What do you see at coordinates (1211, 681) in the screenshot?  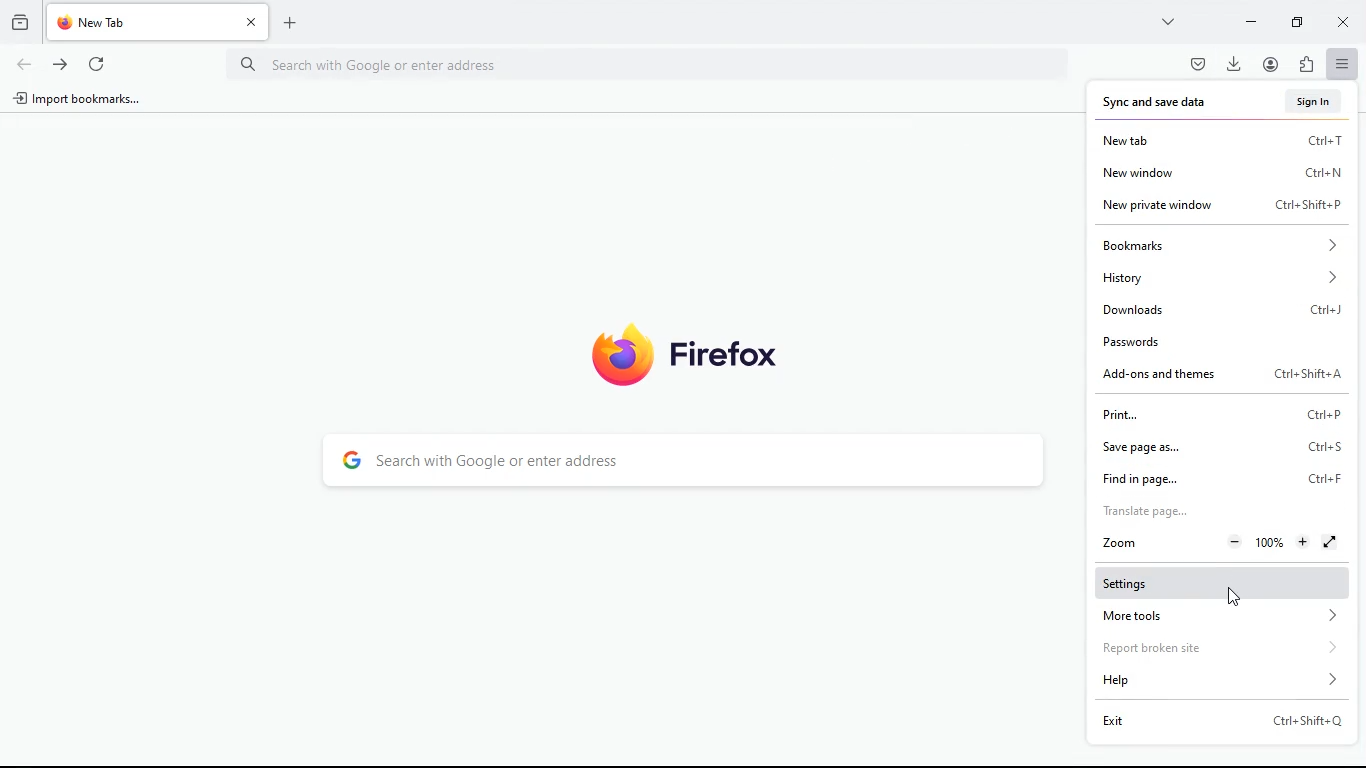 I see `help` at bounding box center [1211, 681].